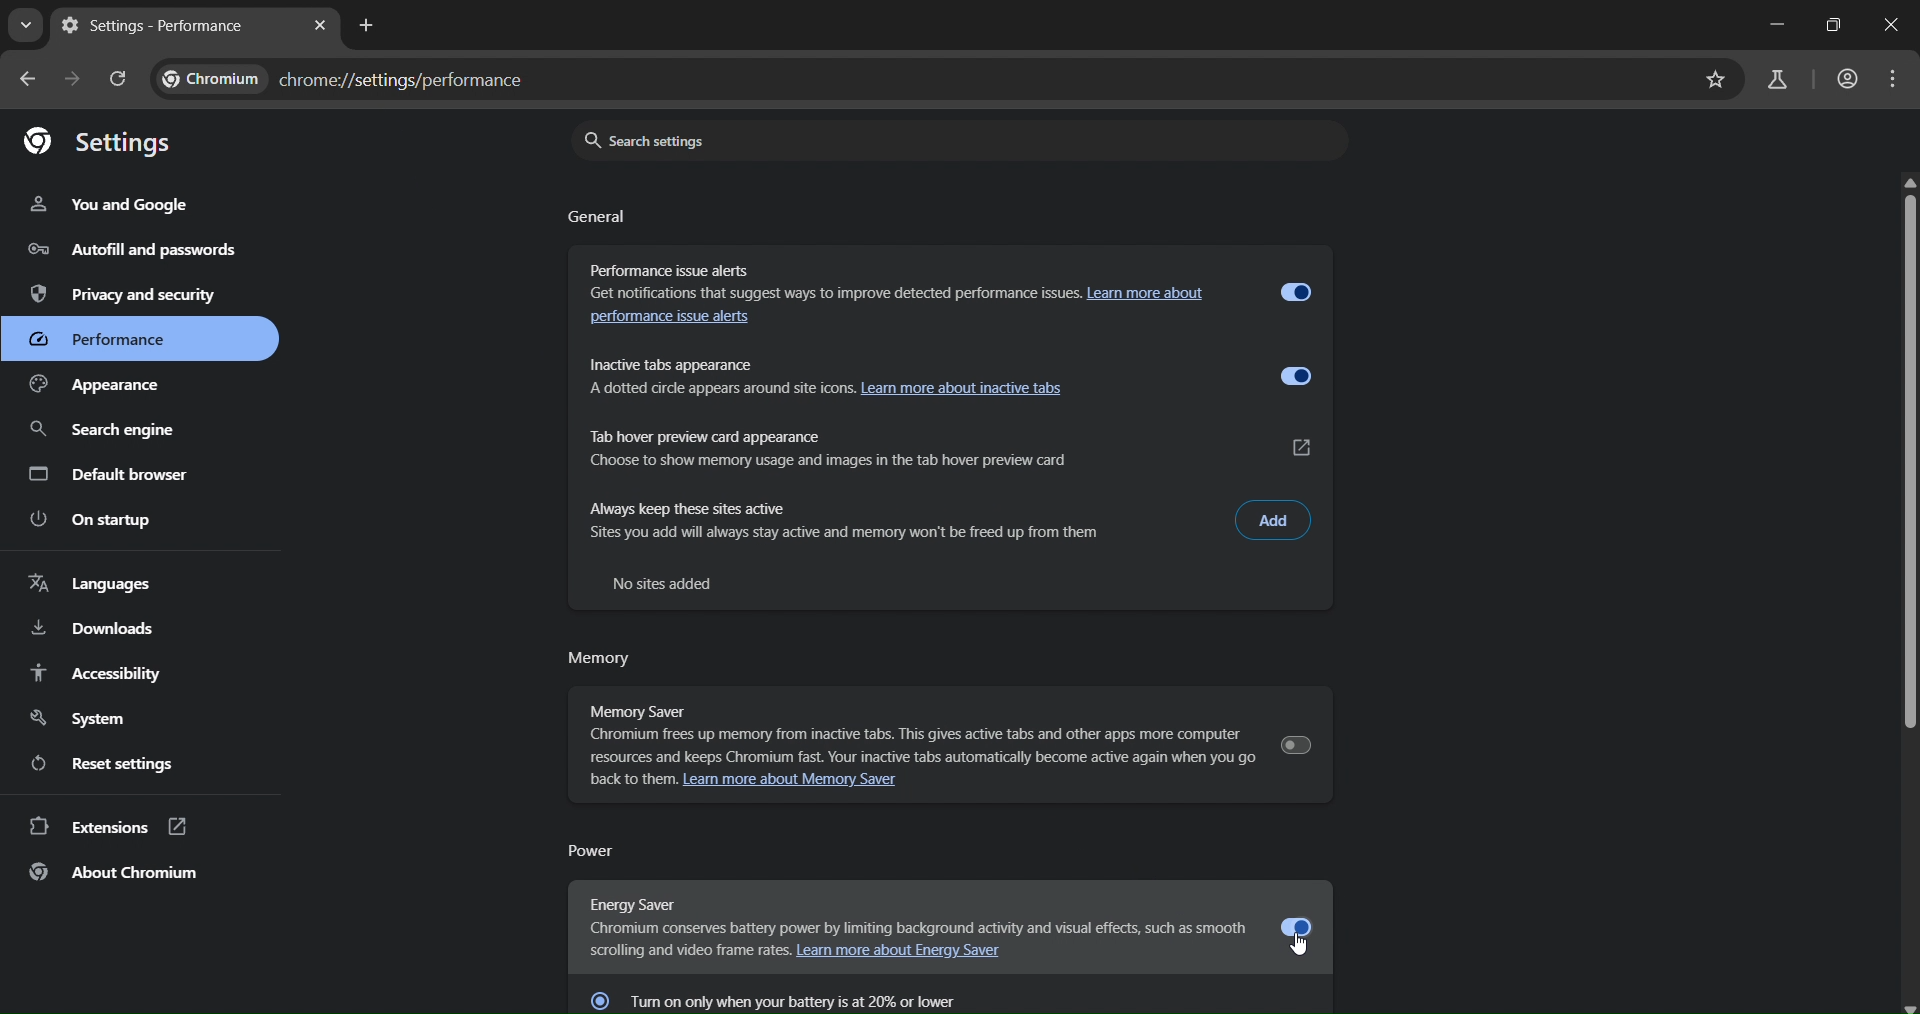  What do you see at coordinates (71, 79) in the screenshot?
I see `go forward one page` at bounding box center [71, 79].